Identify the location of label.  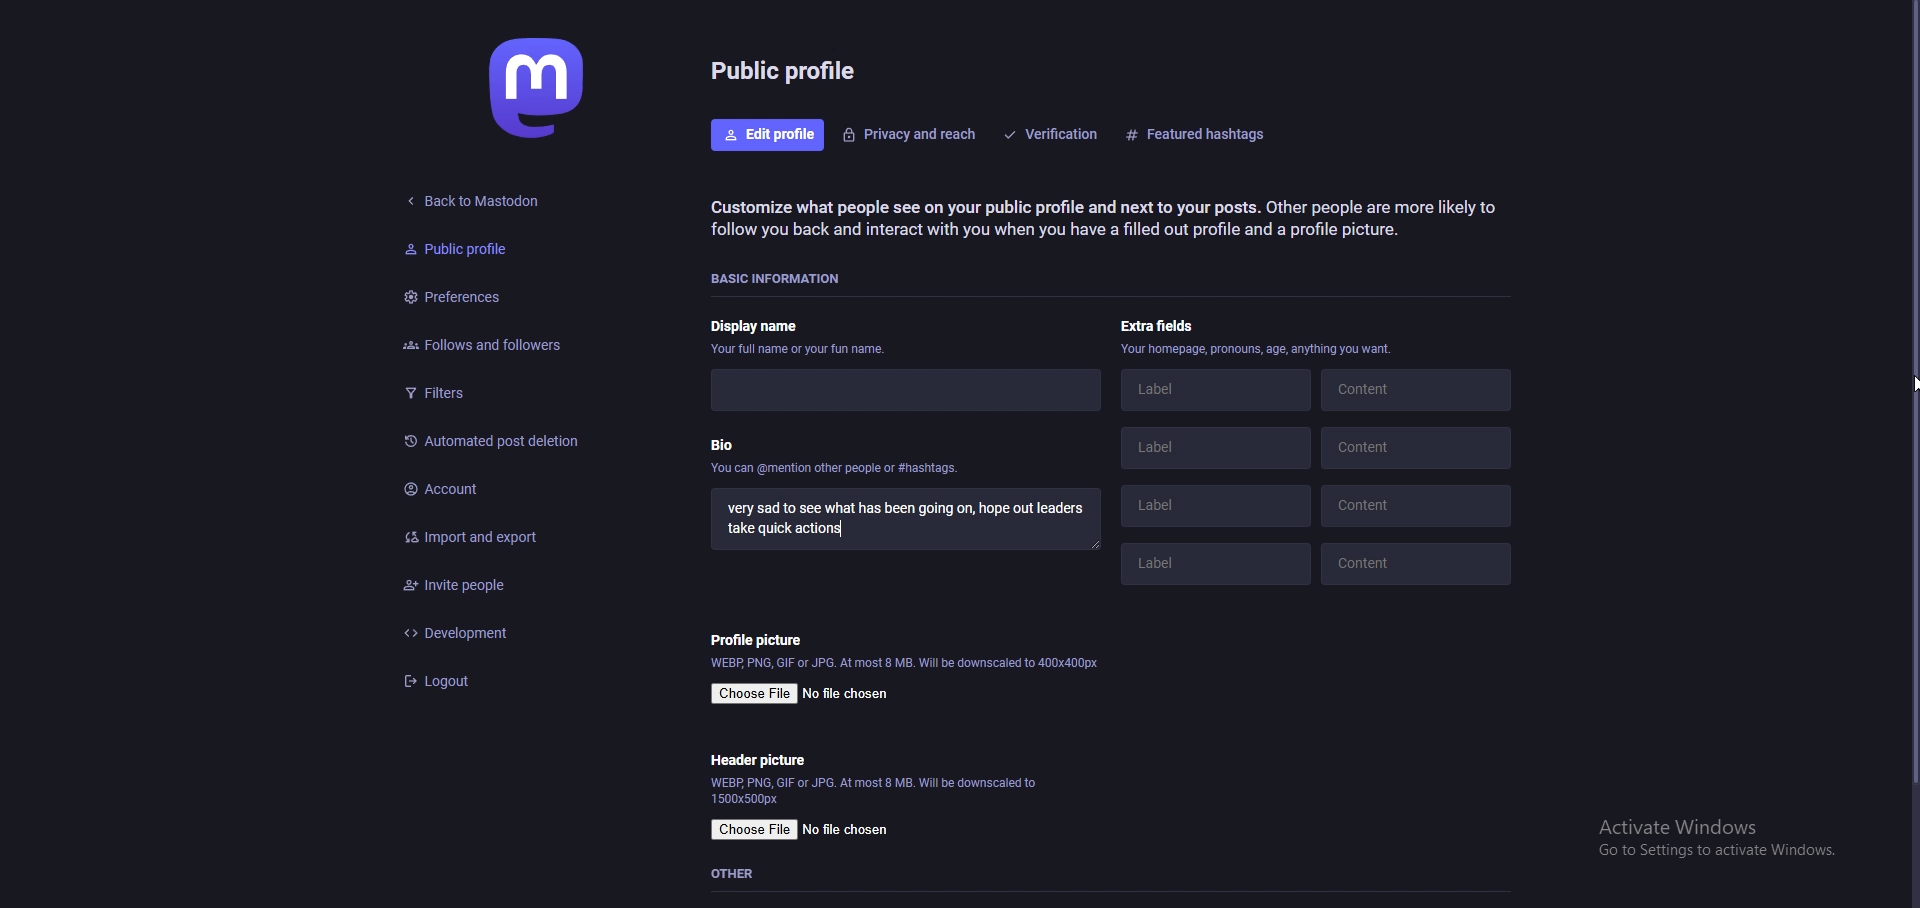
(1216, 505).